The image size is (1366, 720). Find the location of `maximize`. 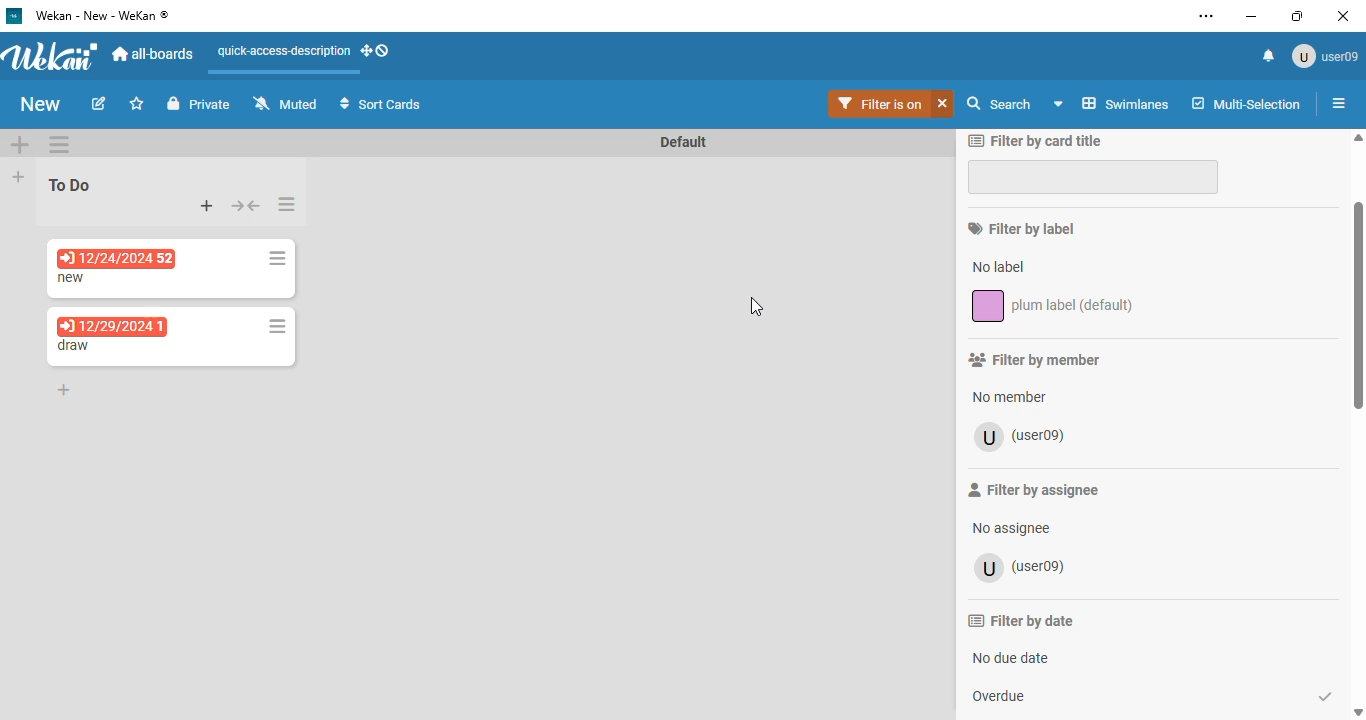

maximize is located at coordinates (1297, 16).